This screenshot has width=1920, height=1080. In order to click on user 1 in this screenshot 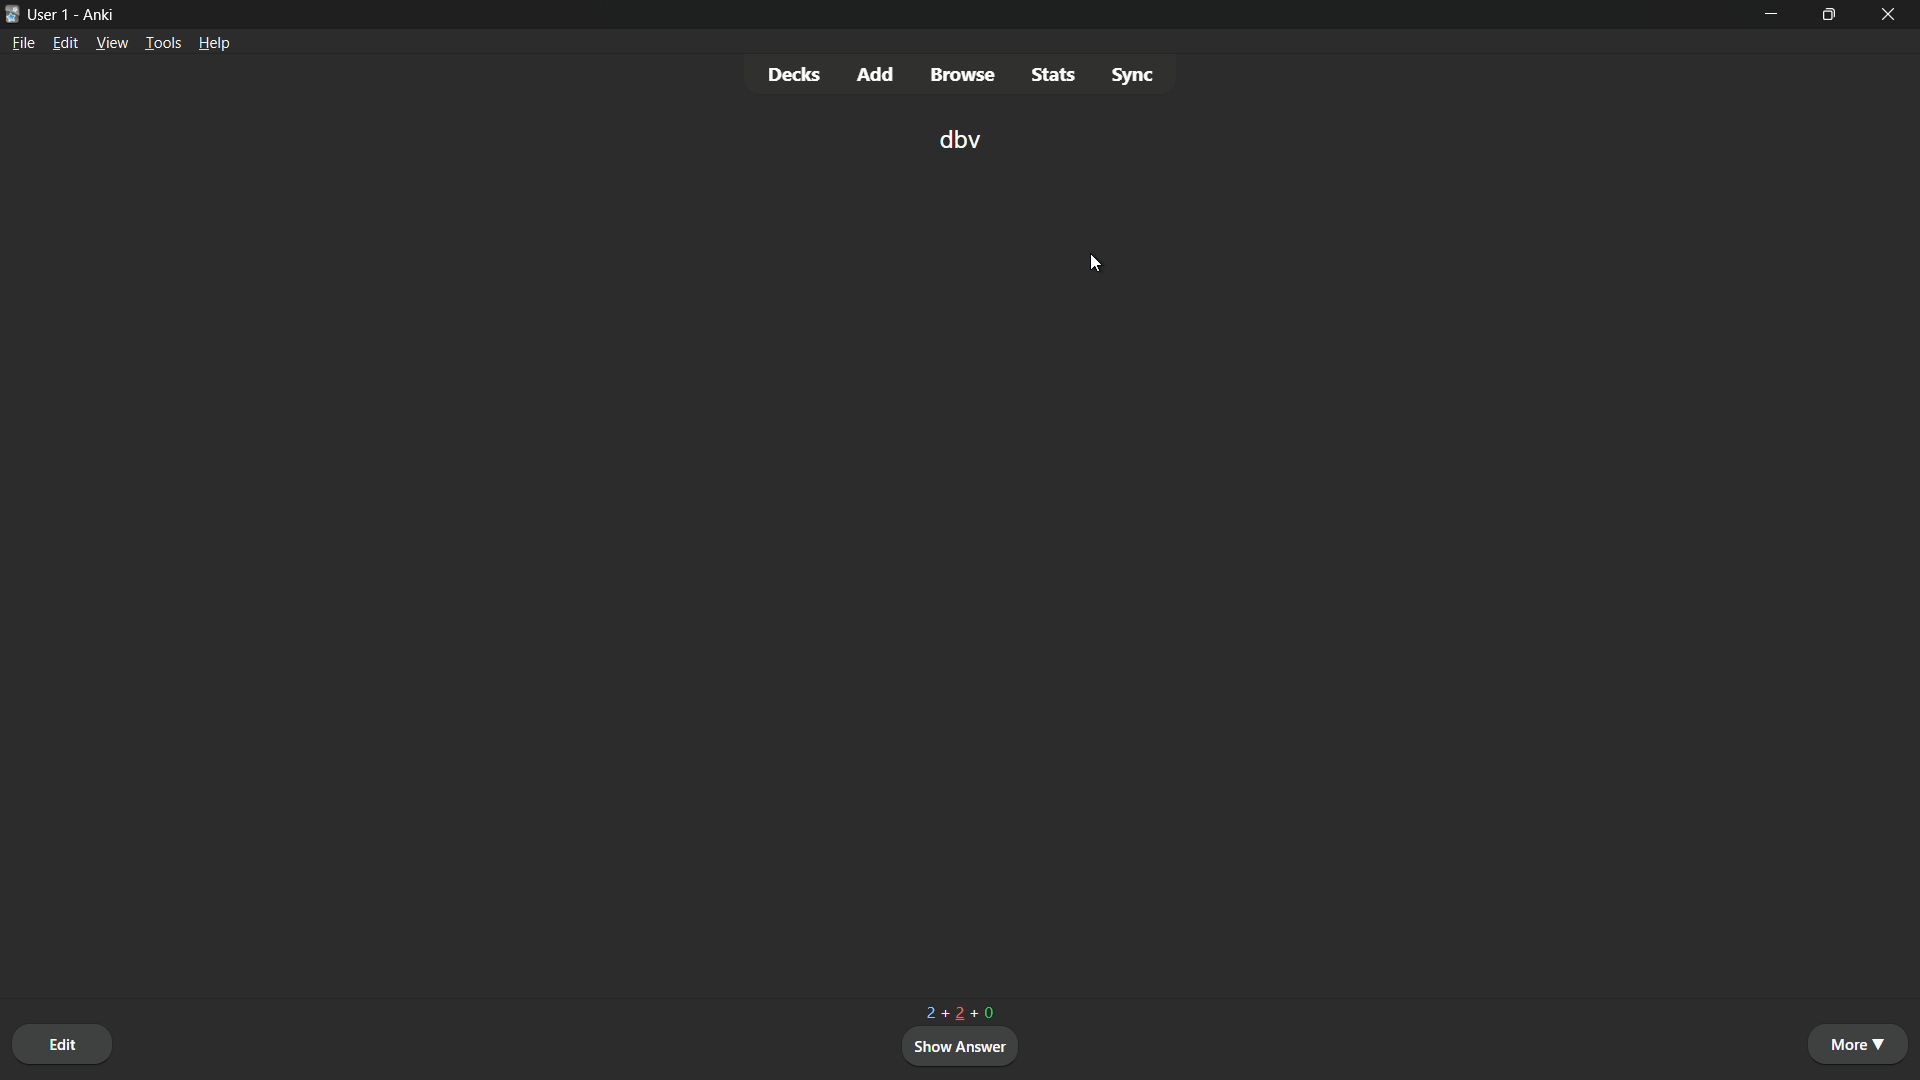, I will do `click(49, 14)`.